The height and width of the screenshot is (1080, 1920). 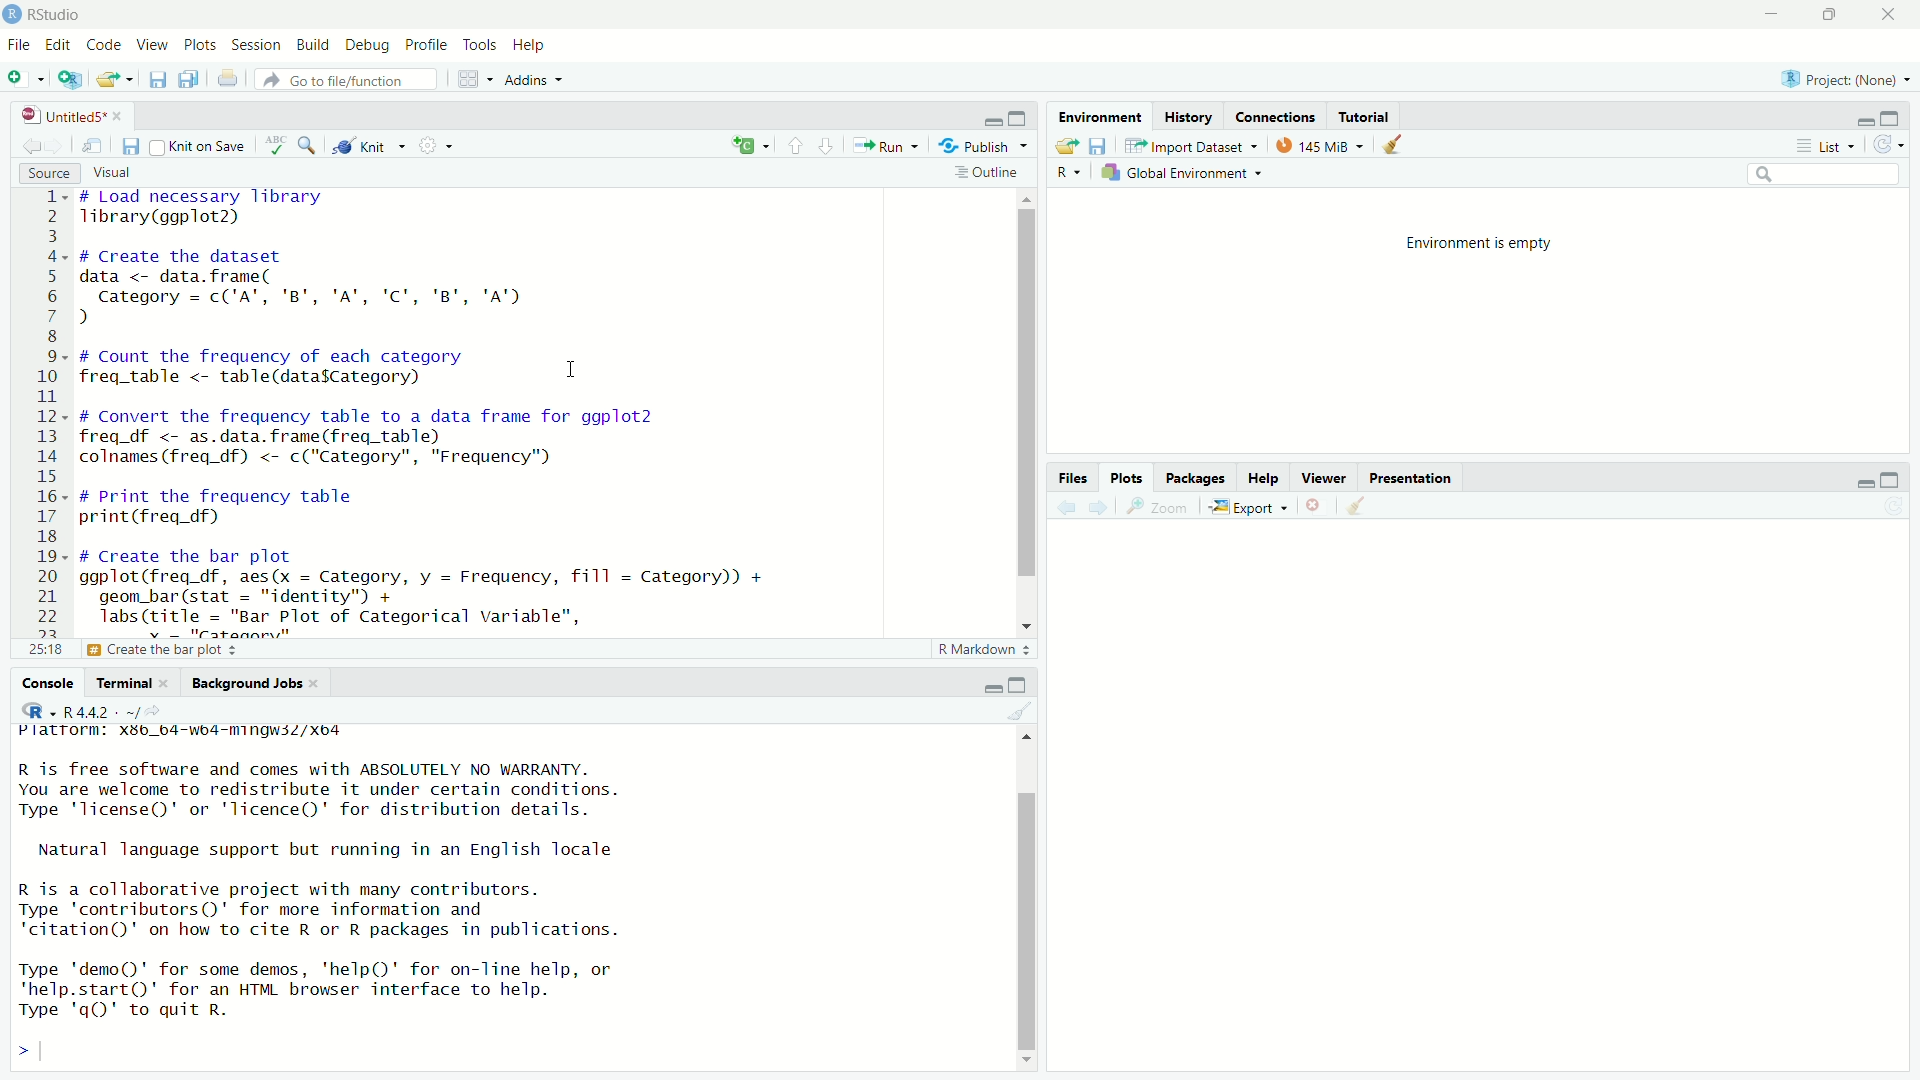 I want to click on environment is empty, so click(x=1479, y=243).